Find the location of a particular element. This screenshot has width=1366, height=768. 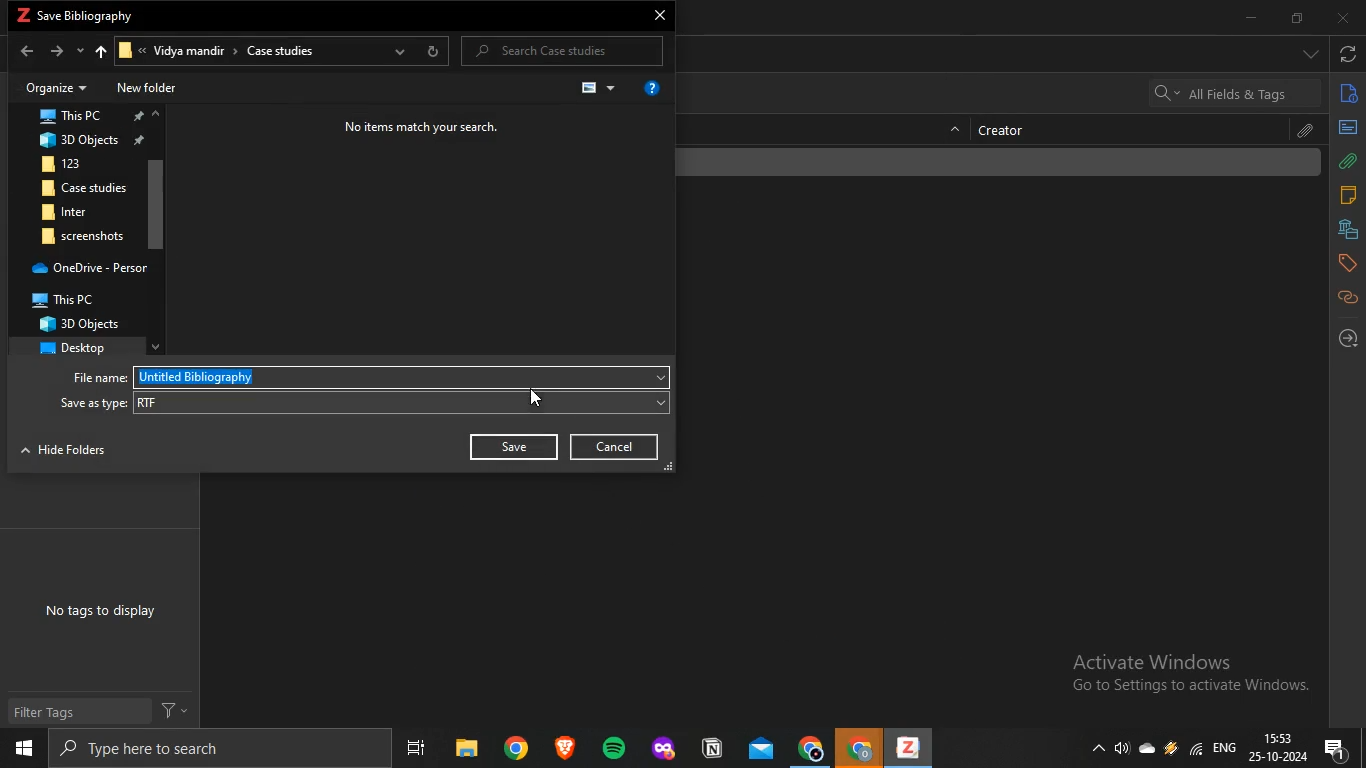

chrome is located at coordinates (516, 747).